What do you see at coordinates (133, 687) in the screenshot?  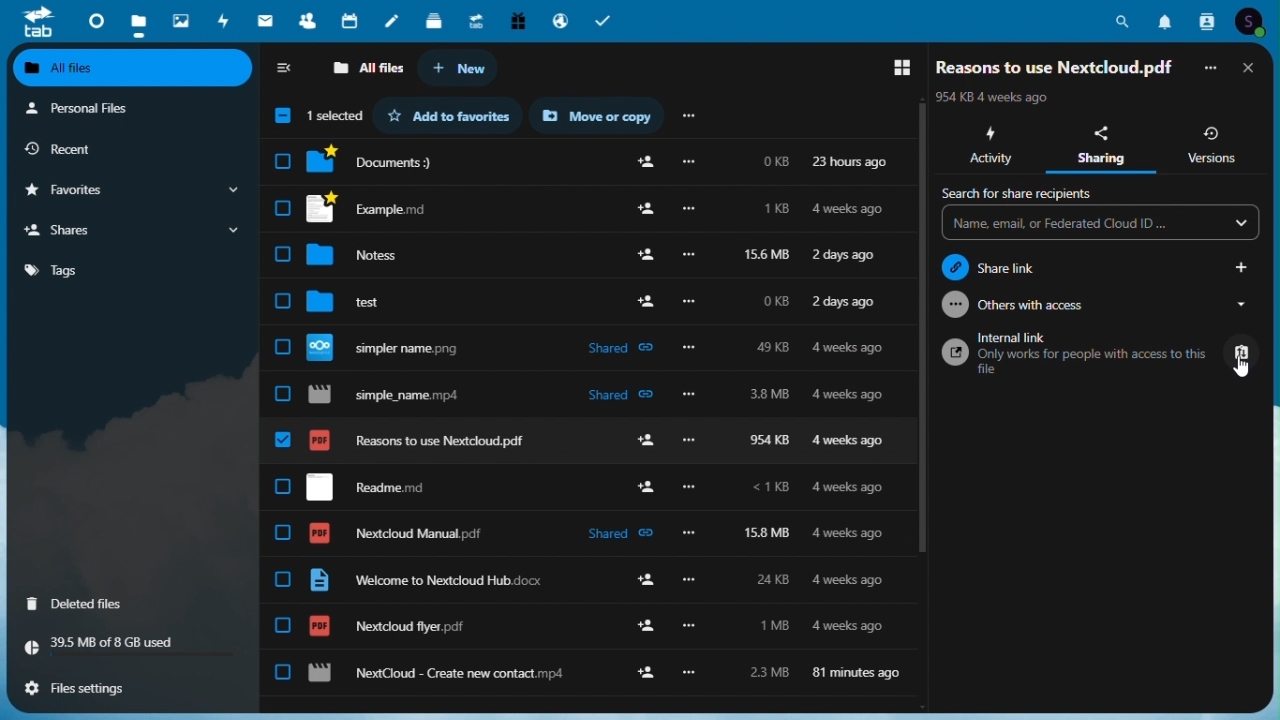 I see `files settings` at bounding box center [133, 687].